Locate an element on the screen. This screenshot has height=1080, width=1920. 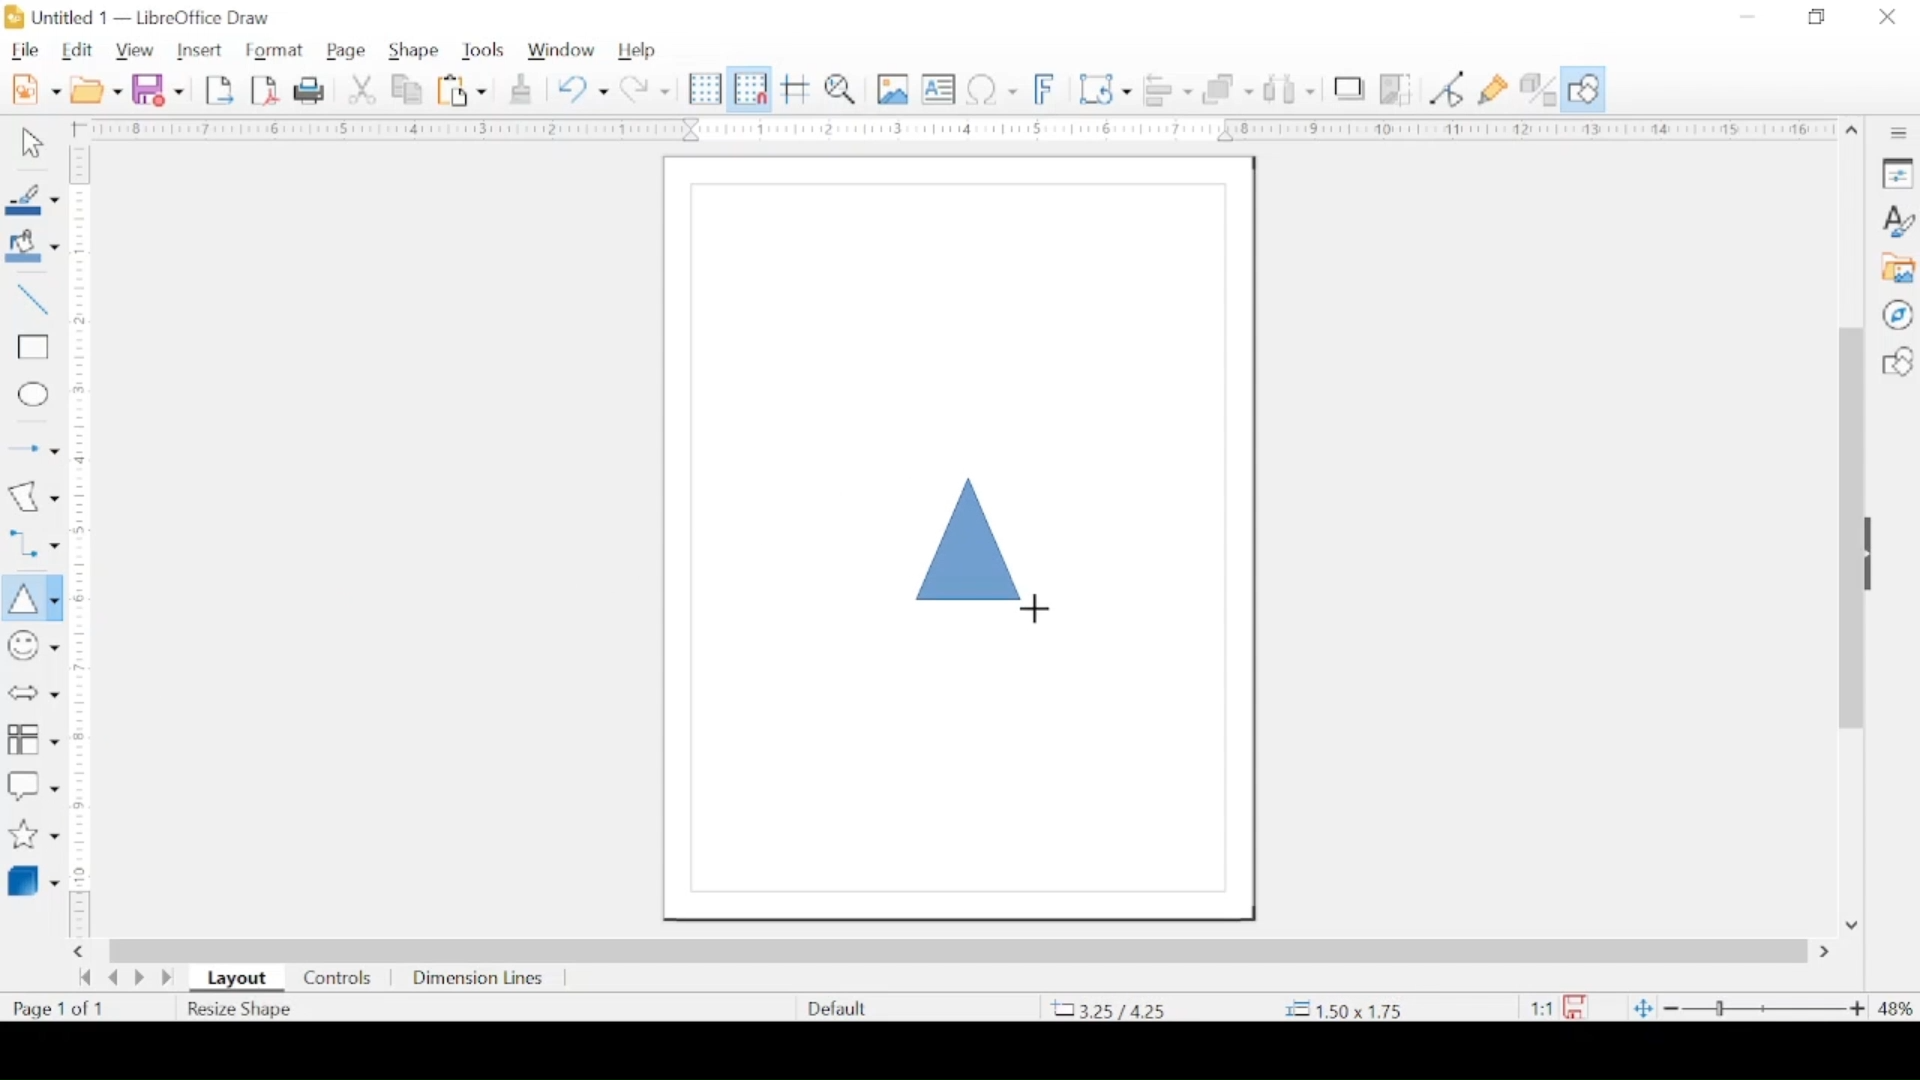
file is located at coordinates (25, 49).